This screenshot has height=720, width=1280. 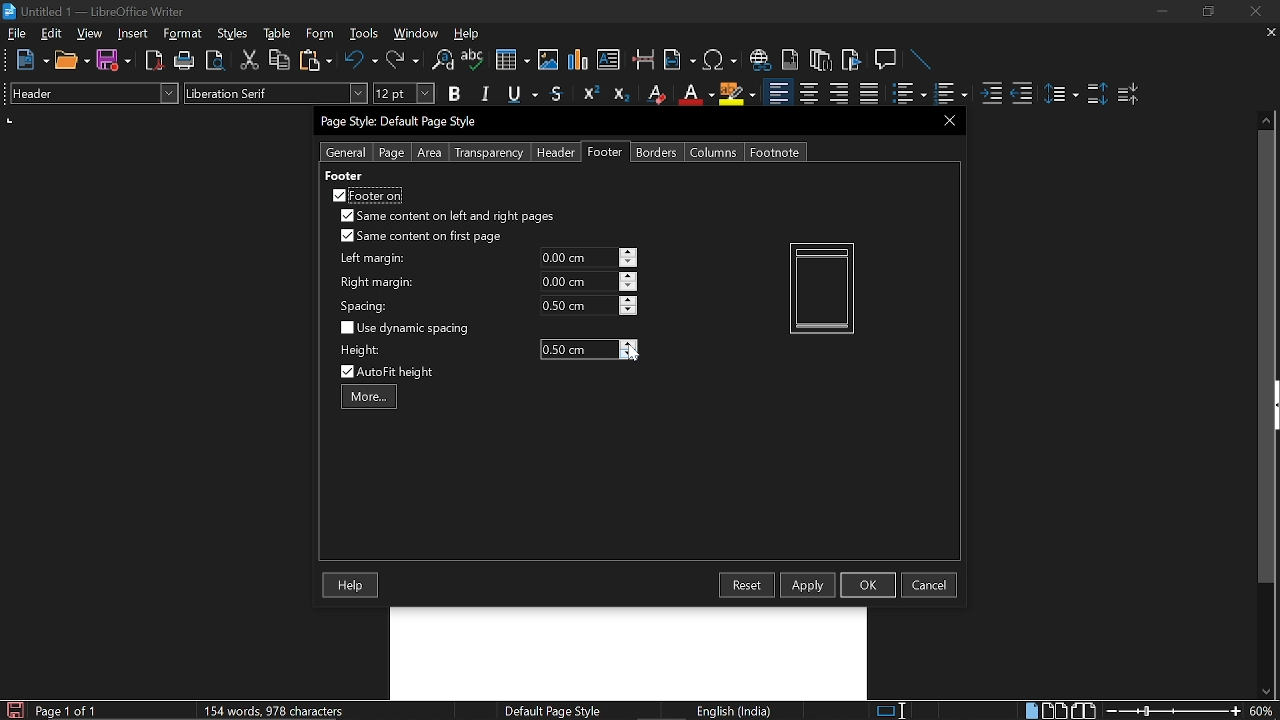 I want to click on increase left margin, so click(x=629, y=252).